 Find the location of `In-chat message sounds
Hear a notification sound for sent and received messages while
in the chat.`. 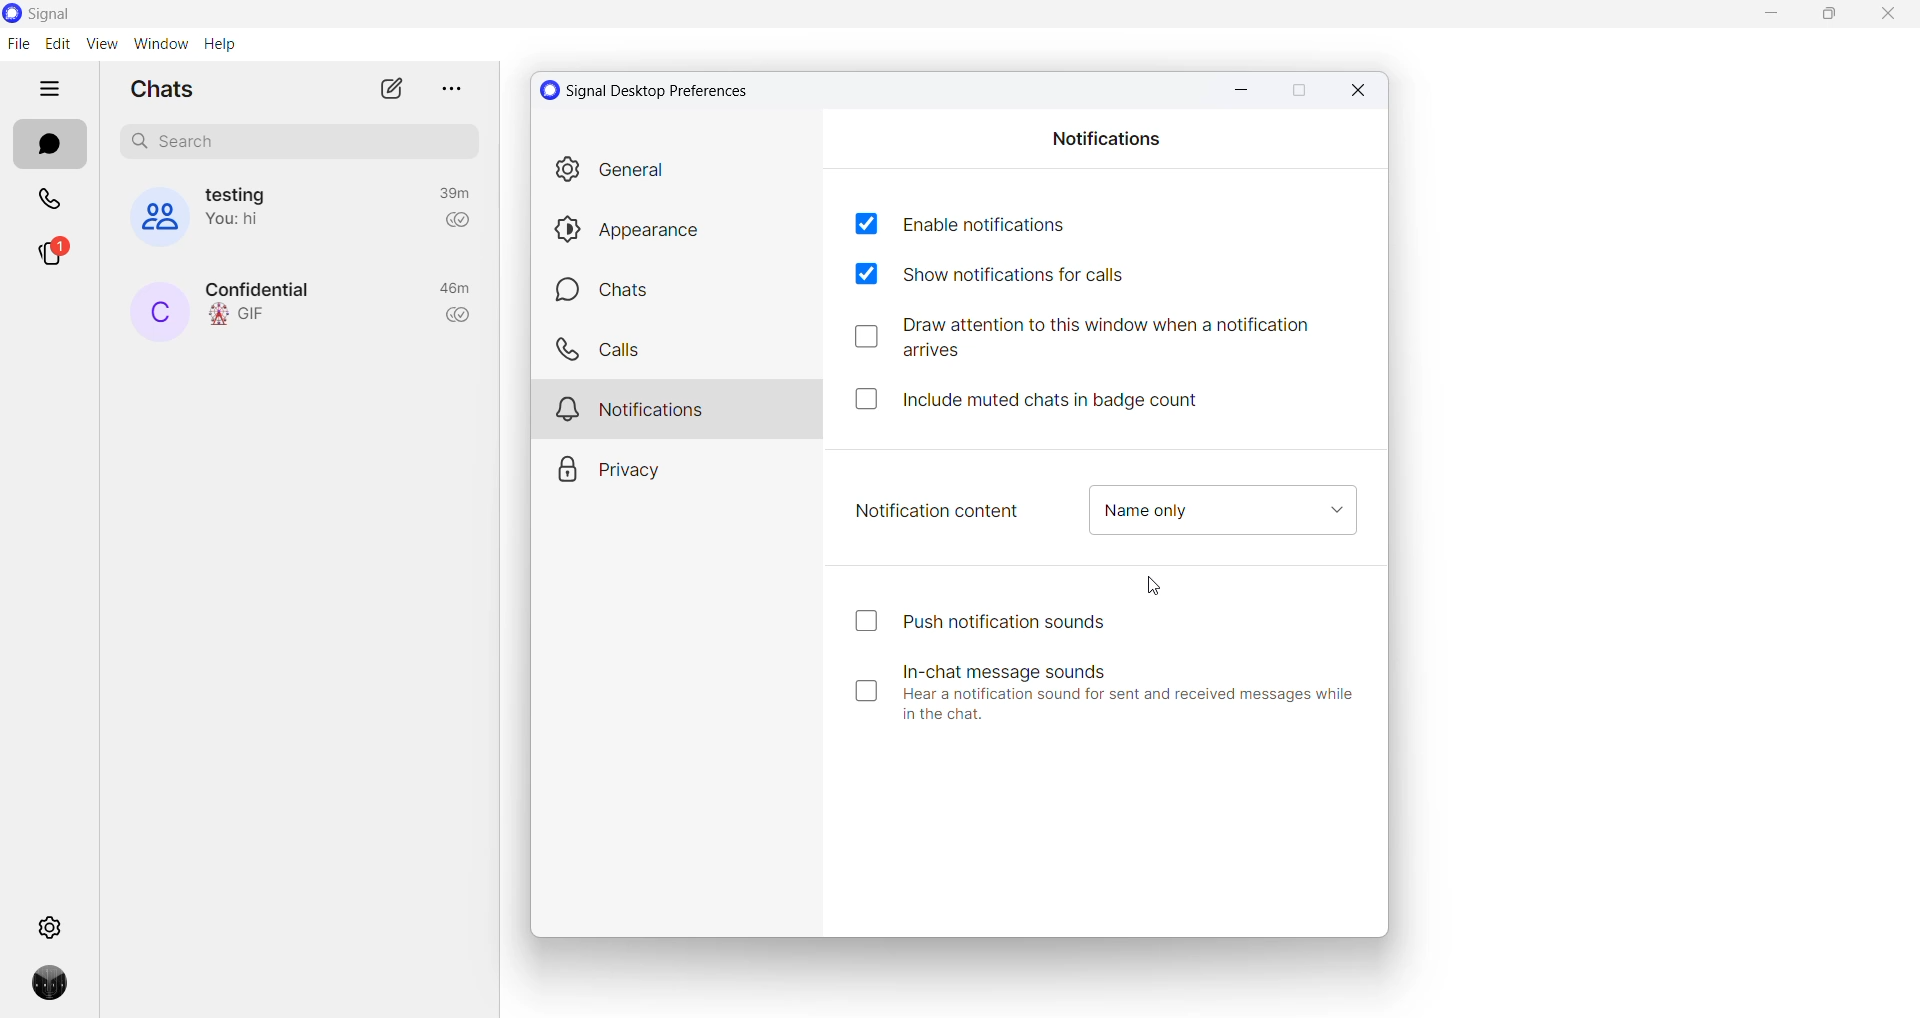

In-chat message sounds
Hear a notification sound for sent and received messages while
in the chat. is located at coordinates (1108, 691).